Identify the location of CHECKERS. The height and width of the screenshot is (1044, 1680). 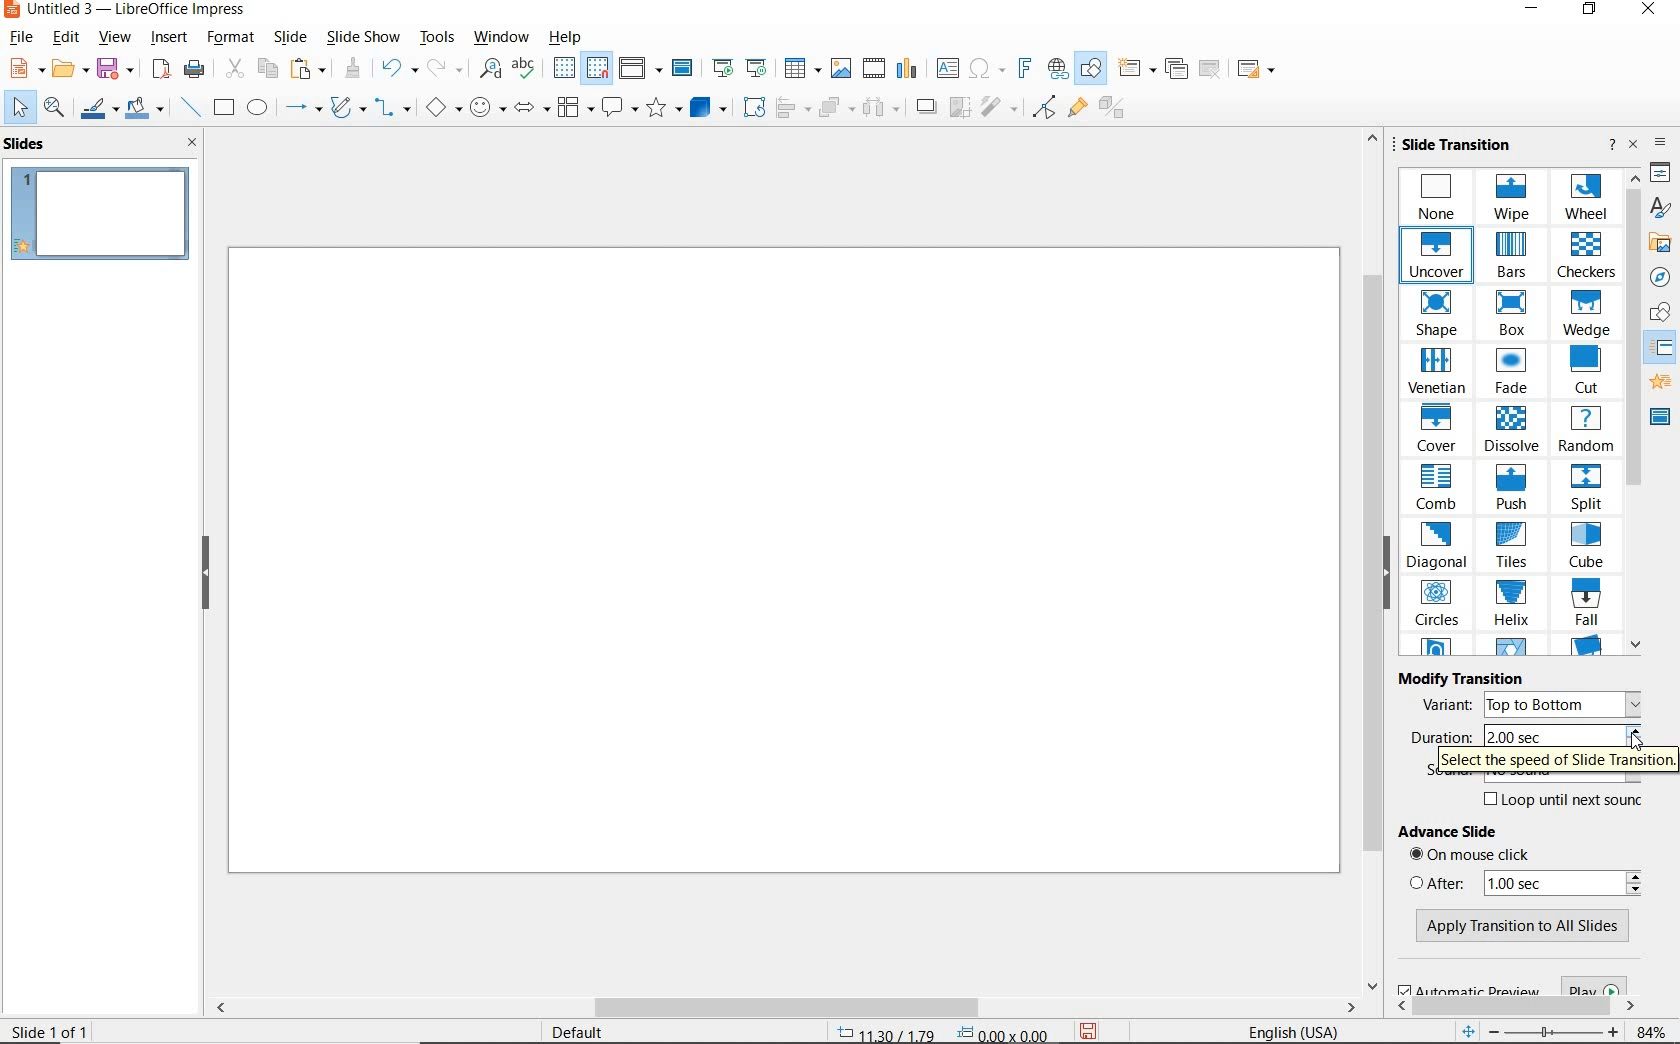
(1587, 257).